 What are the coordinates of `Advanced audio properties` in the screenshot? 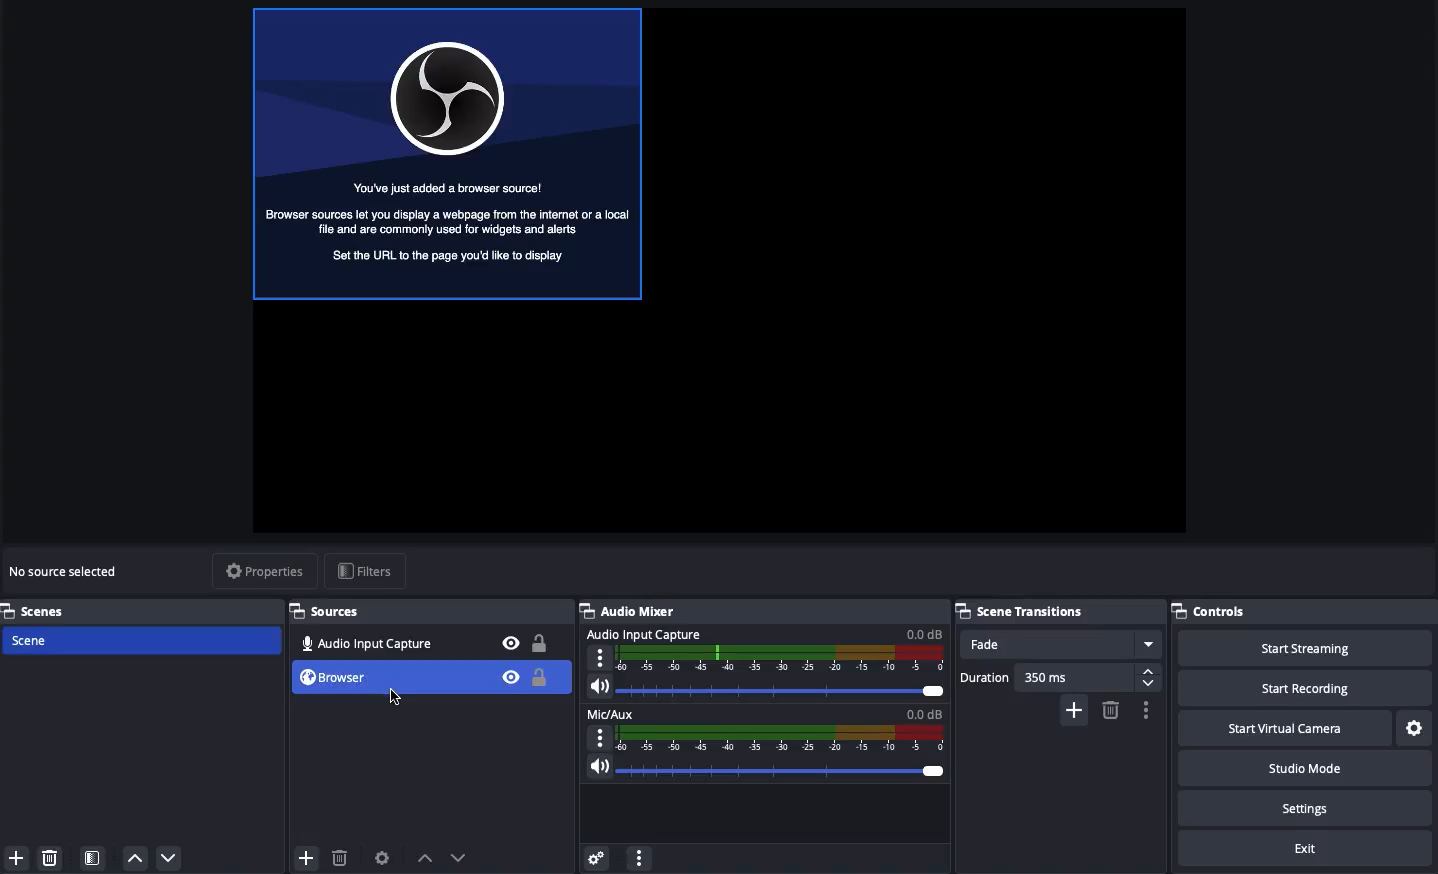 It's located at (599, 859).